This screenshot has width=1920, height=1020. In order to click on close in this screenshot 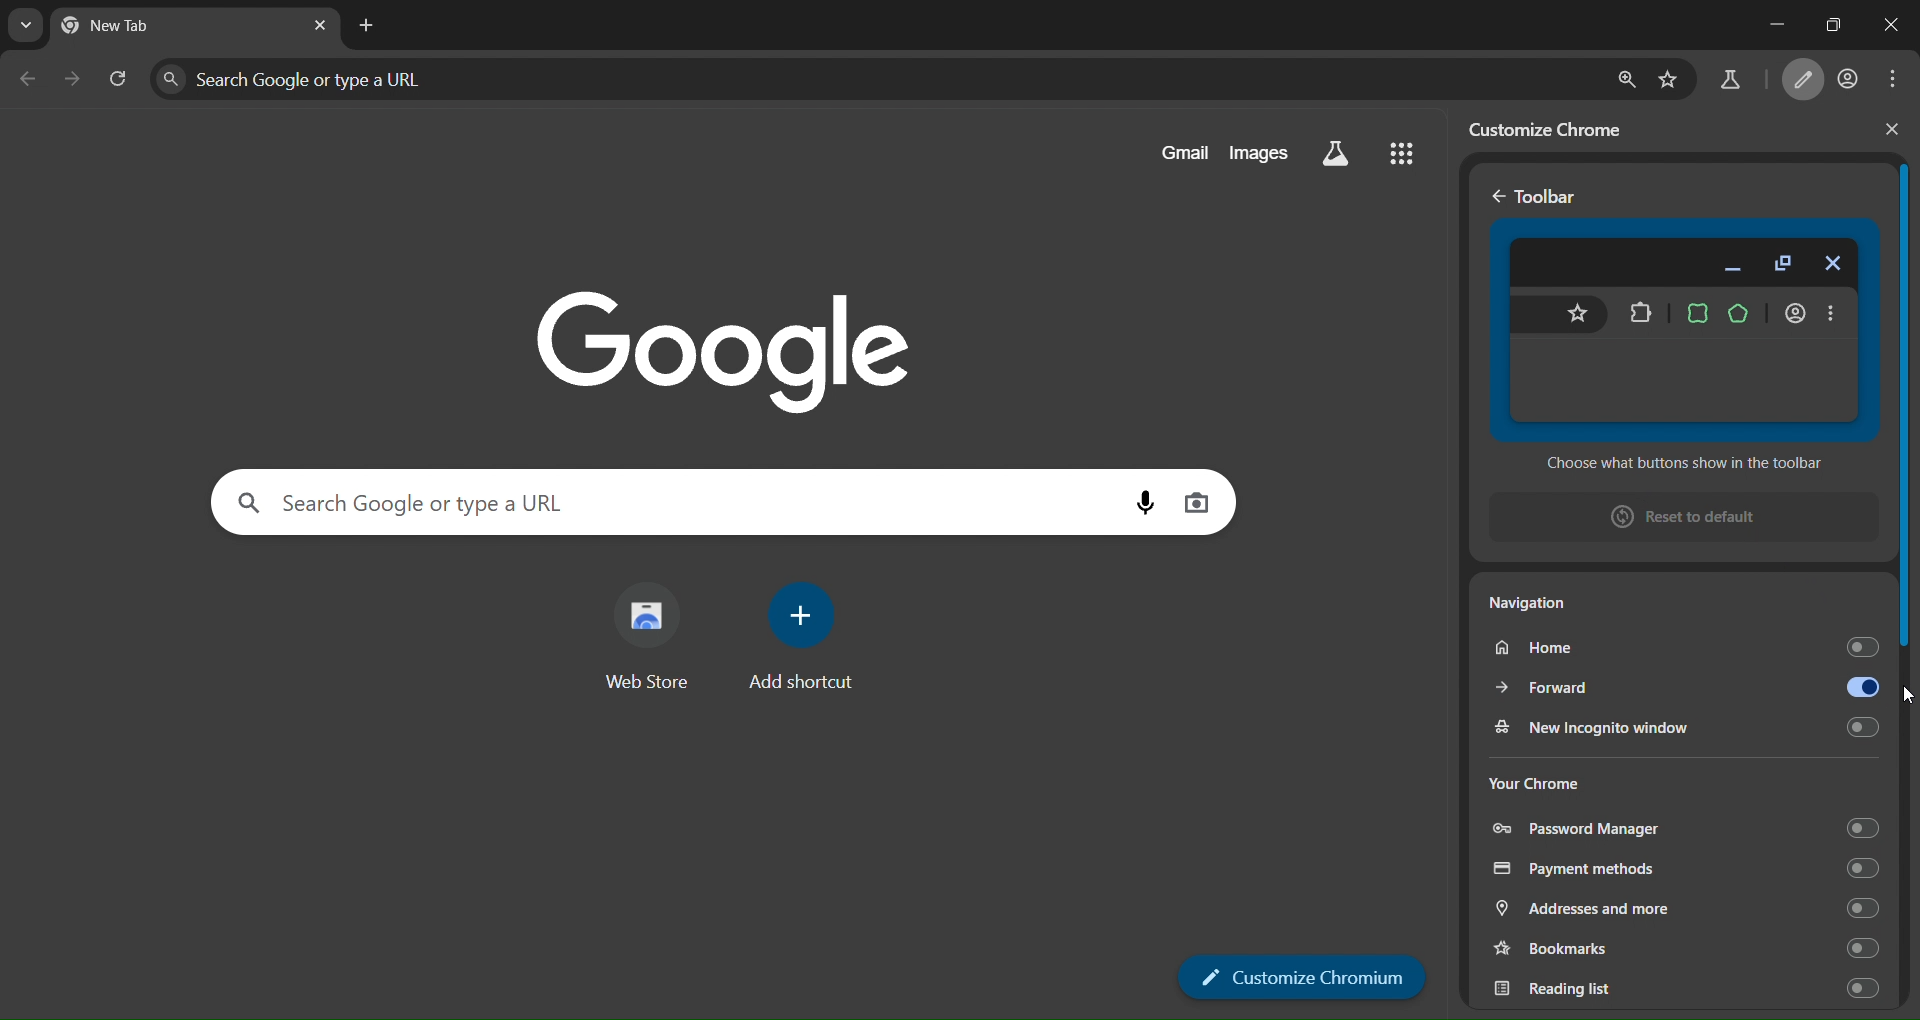, I will do `click(1883, 26)`.